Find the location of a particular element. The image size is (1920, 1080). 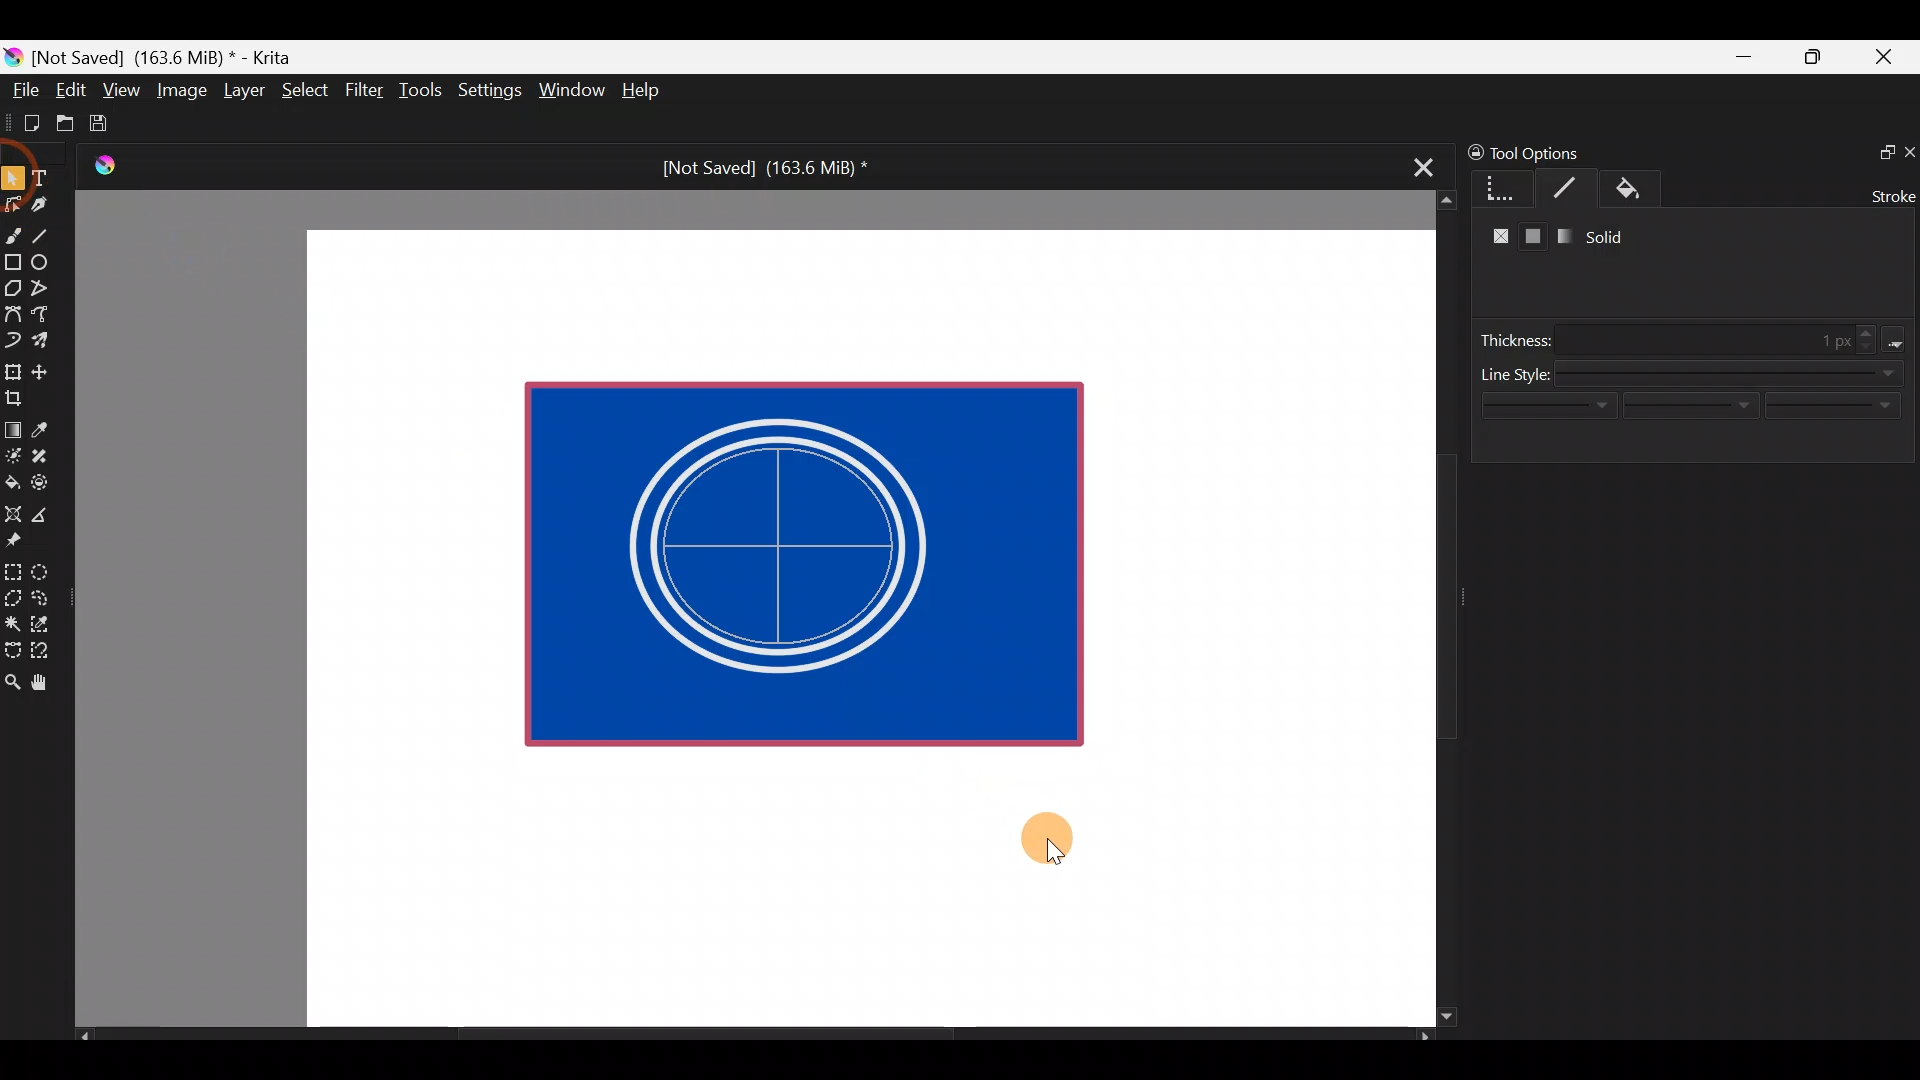

Close docker is located at coordinates (1908, 151).